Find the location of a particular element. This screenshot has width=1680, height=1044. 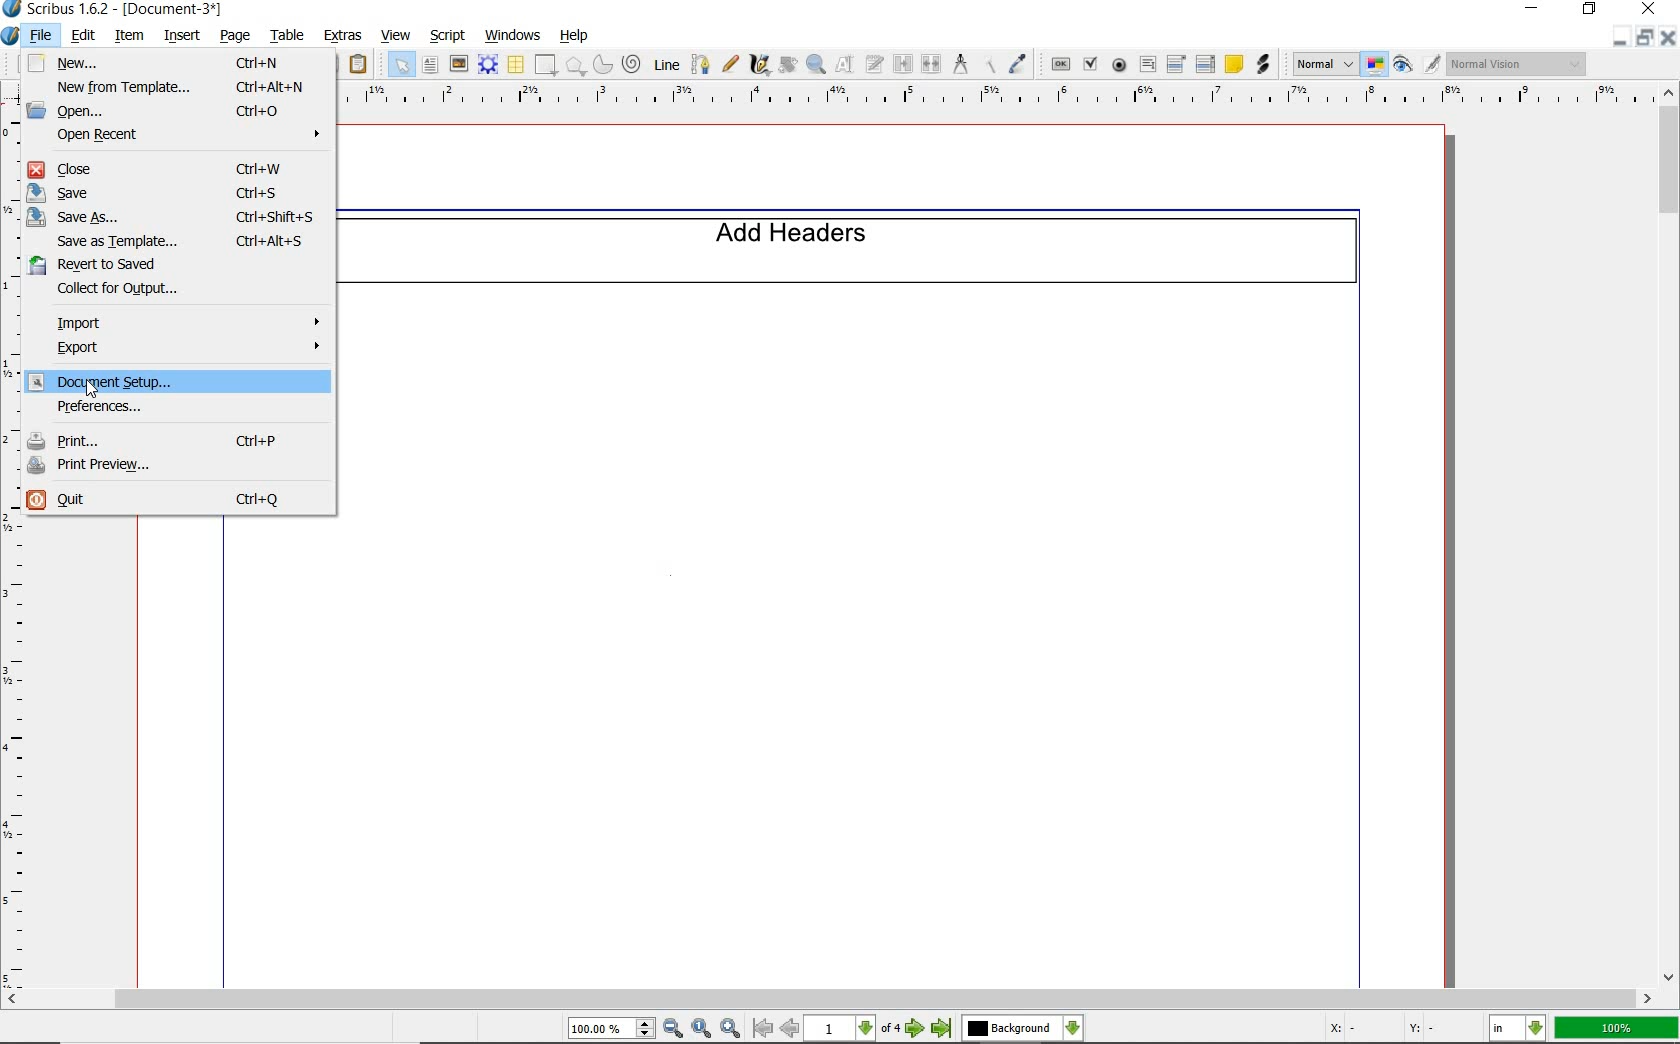

scrollbar is located at coordinates (1670, 534).